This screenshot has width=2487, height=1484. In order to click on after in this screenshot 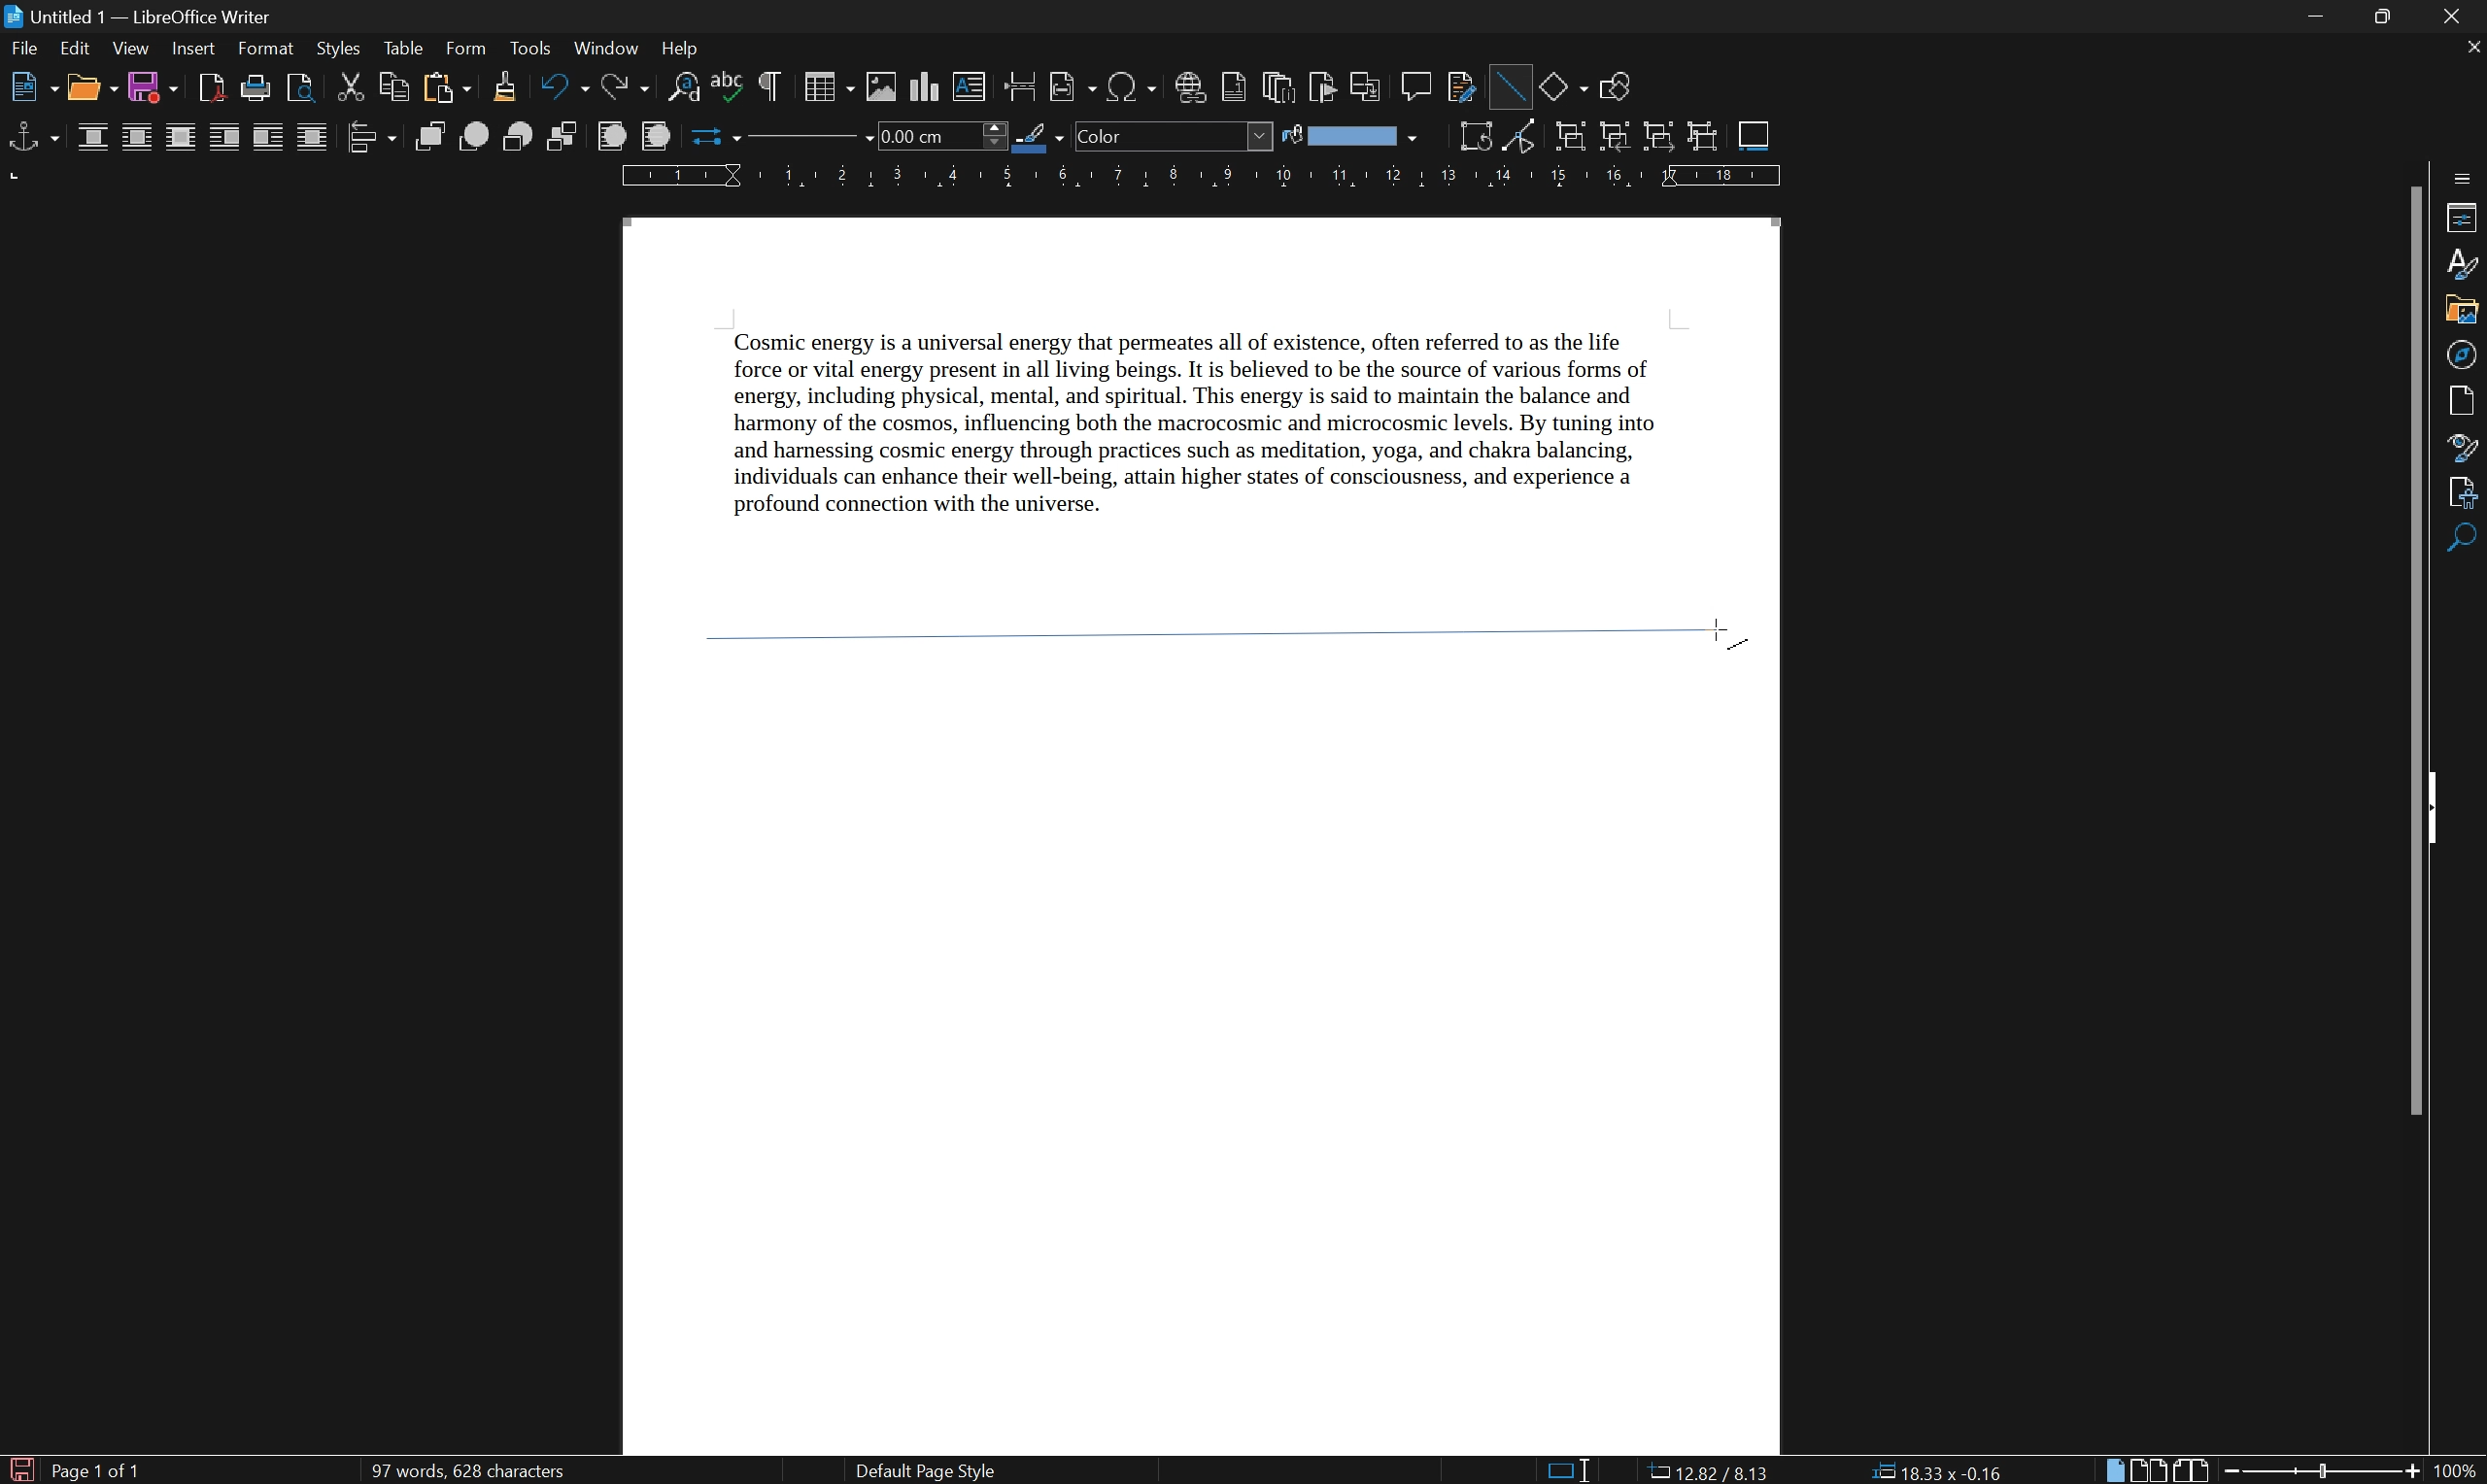, I will do `click(269, 139)`.